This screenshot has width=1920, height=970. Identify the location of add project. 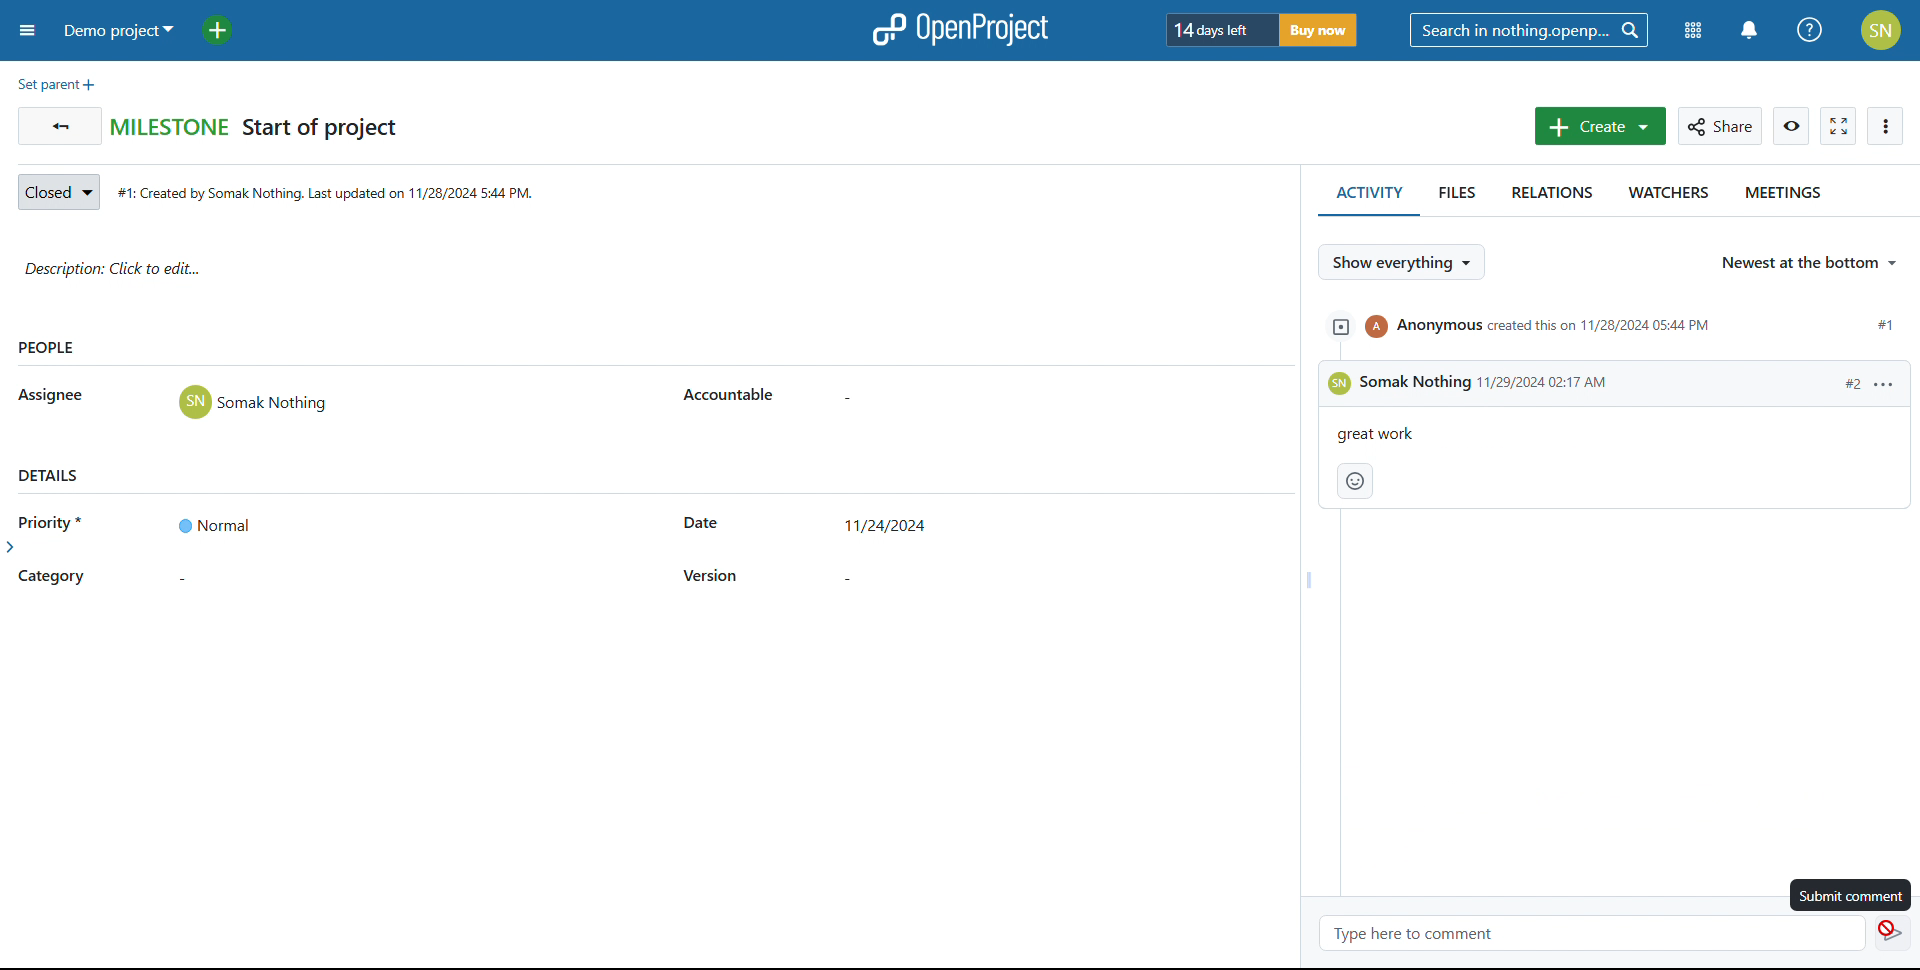
(224, 30).